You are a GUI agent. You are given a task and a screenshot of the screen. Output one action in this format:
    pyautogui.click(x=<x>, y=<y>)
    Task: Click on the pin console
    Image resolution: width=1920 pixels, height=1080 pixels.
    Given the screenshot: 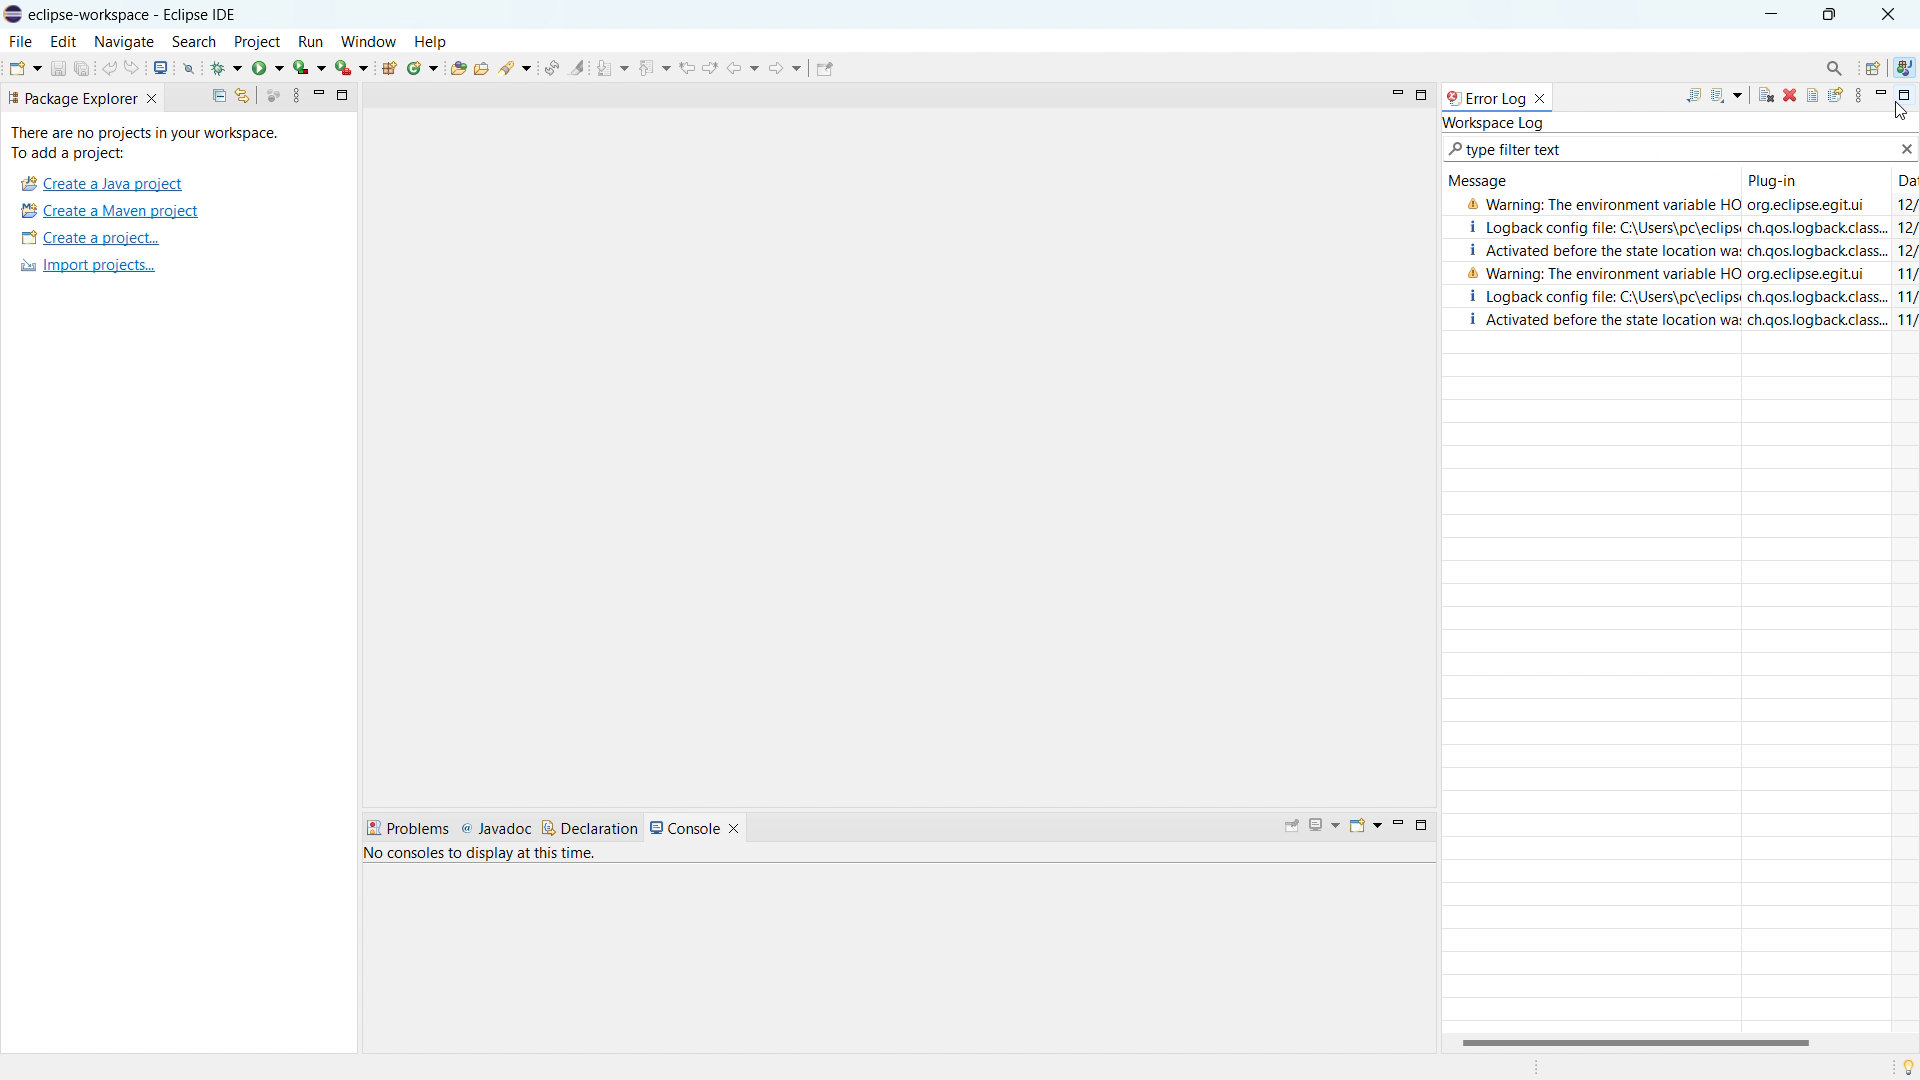 What is the action you would take?
    pyautogui.click(x=1291, y=825)
    